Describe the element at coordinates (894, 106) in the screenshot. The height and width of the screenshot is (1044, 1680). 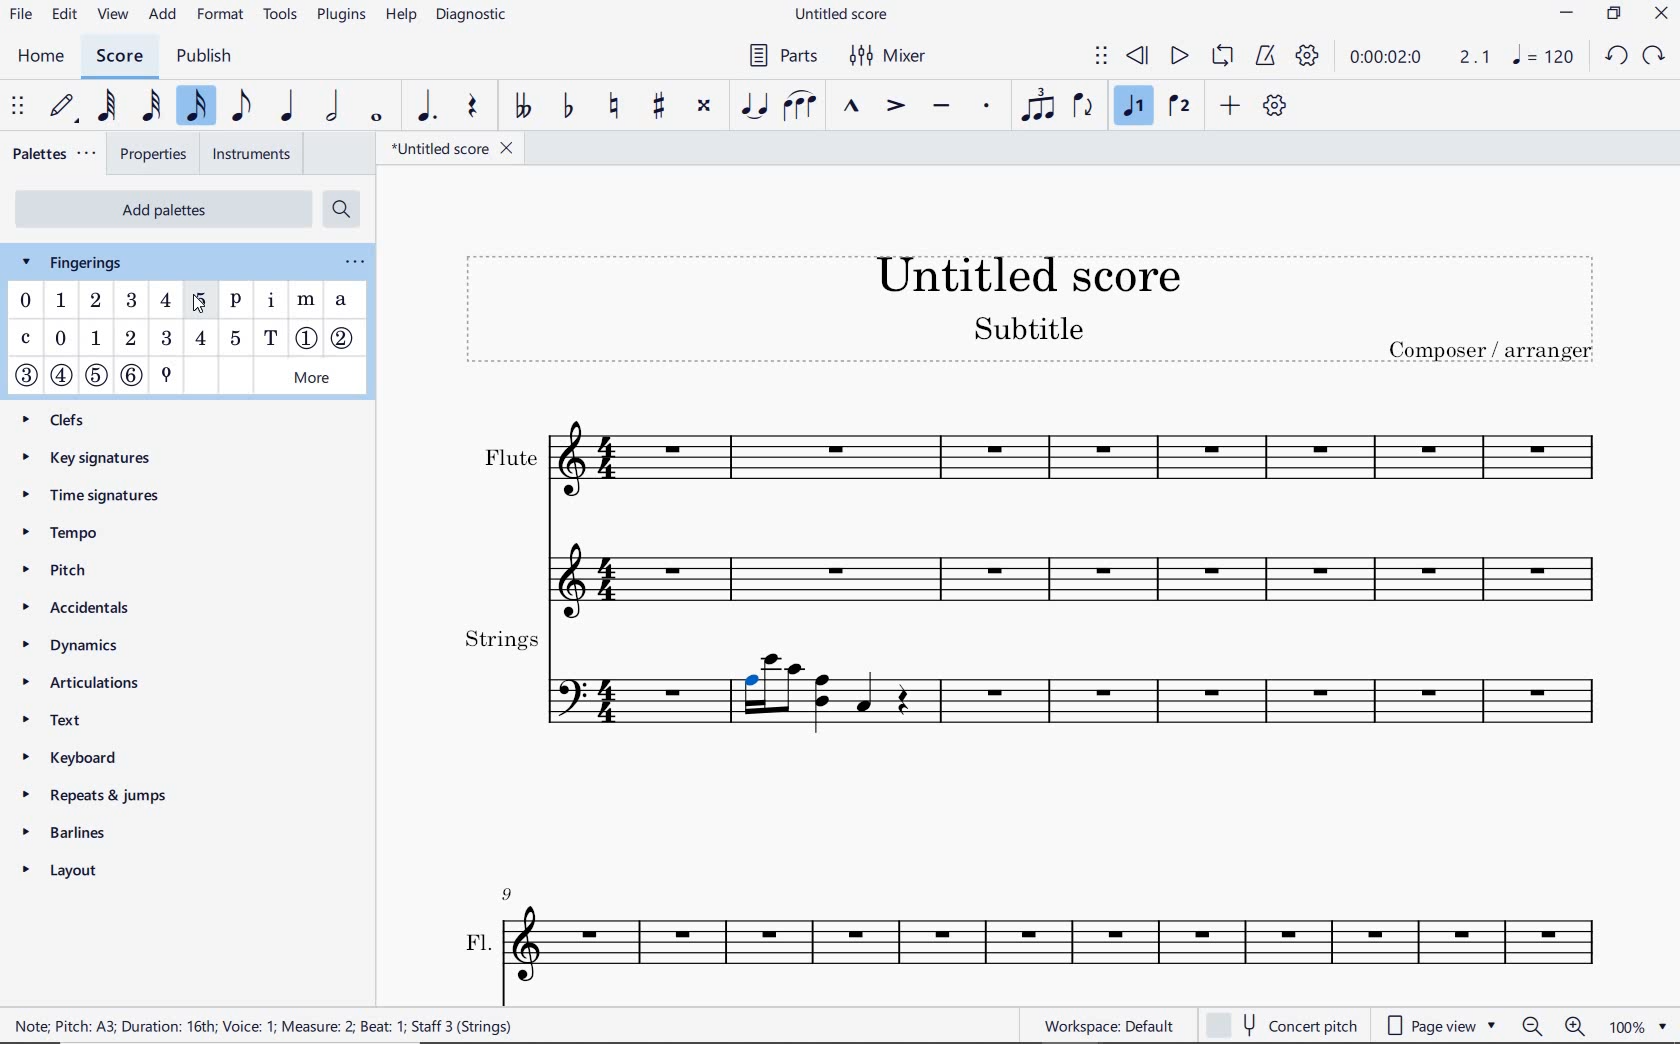
I see `accent` at that location.